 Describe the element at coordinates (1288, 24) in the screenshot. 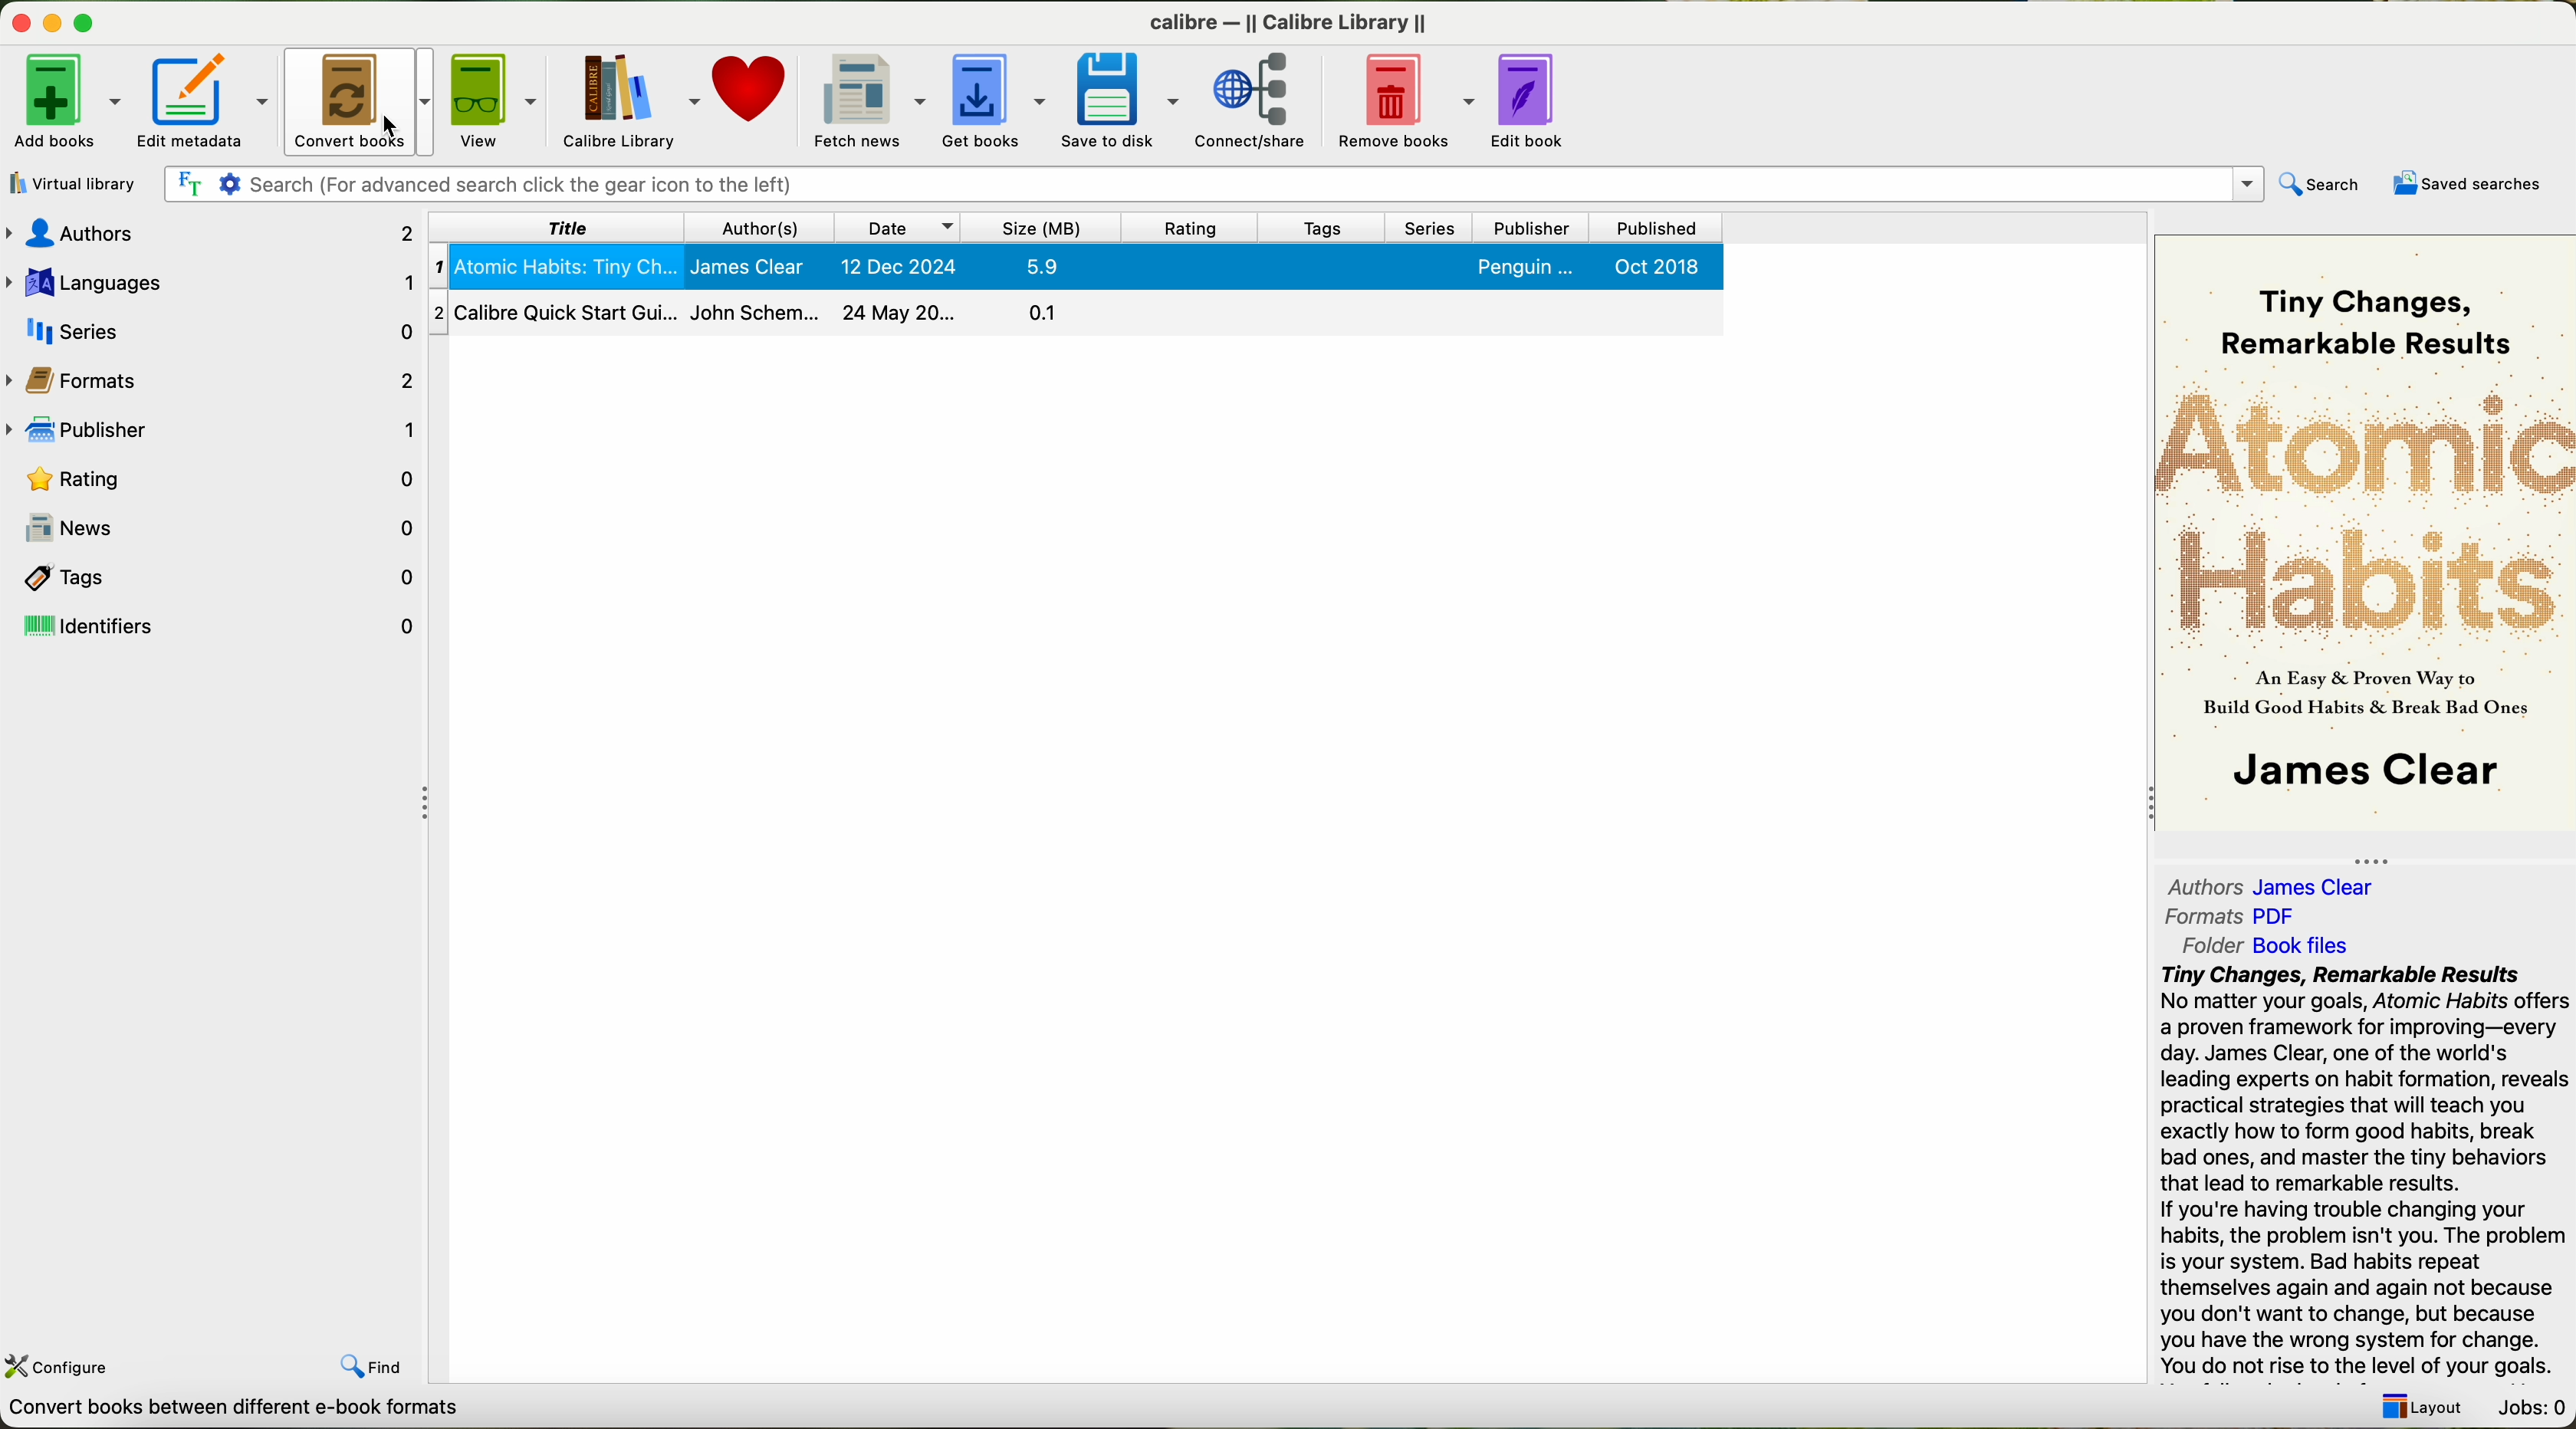

I see `calibre` at that location.